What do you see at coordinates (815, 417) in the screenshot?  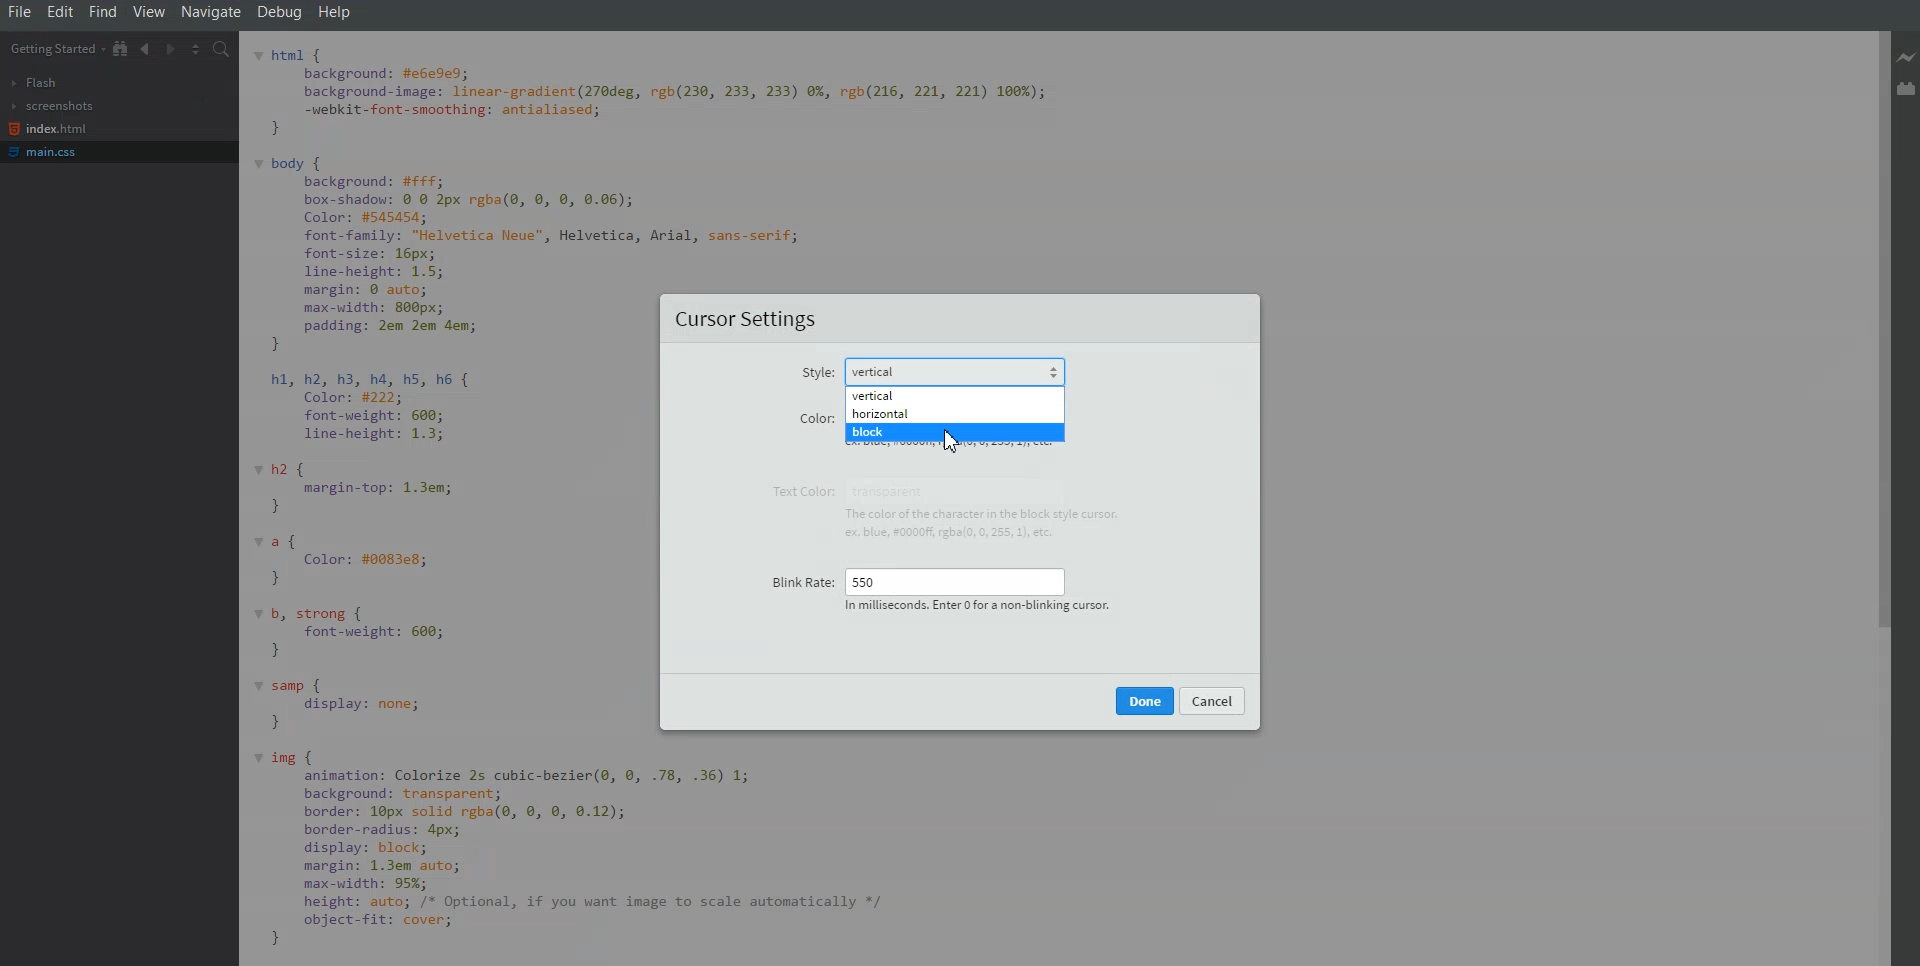 I see `Color` at bounding box center [815, 417].